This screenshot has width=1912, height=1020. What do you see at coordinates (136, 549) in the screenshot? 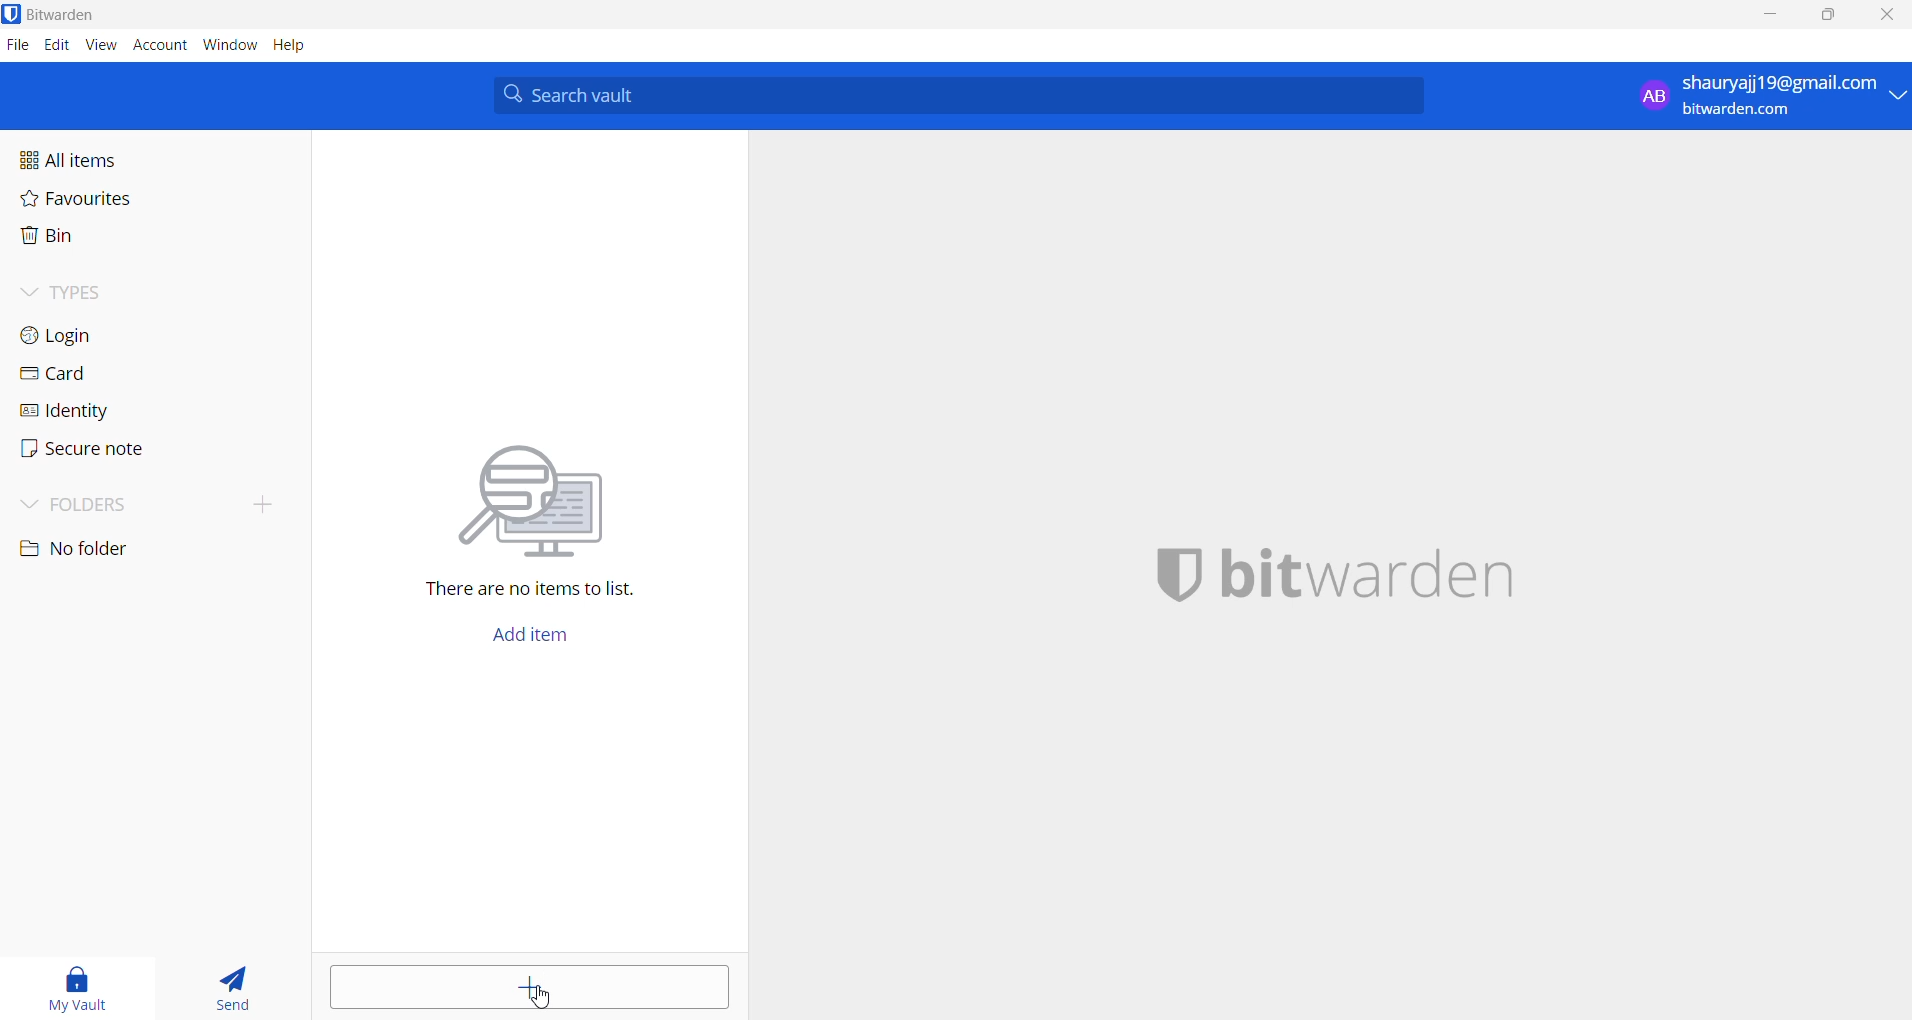
I see `no folder` at bounding box center [136, 549].